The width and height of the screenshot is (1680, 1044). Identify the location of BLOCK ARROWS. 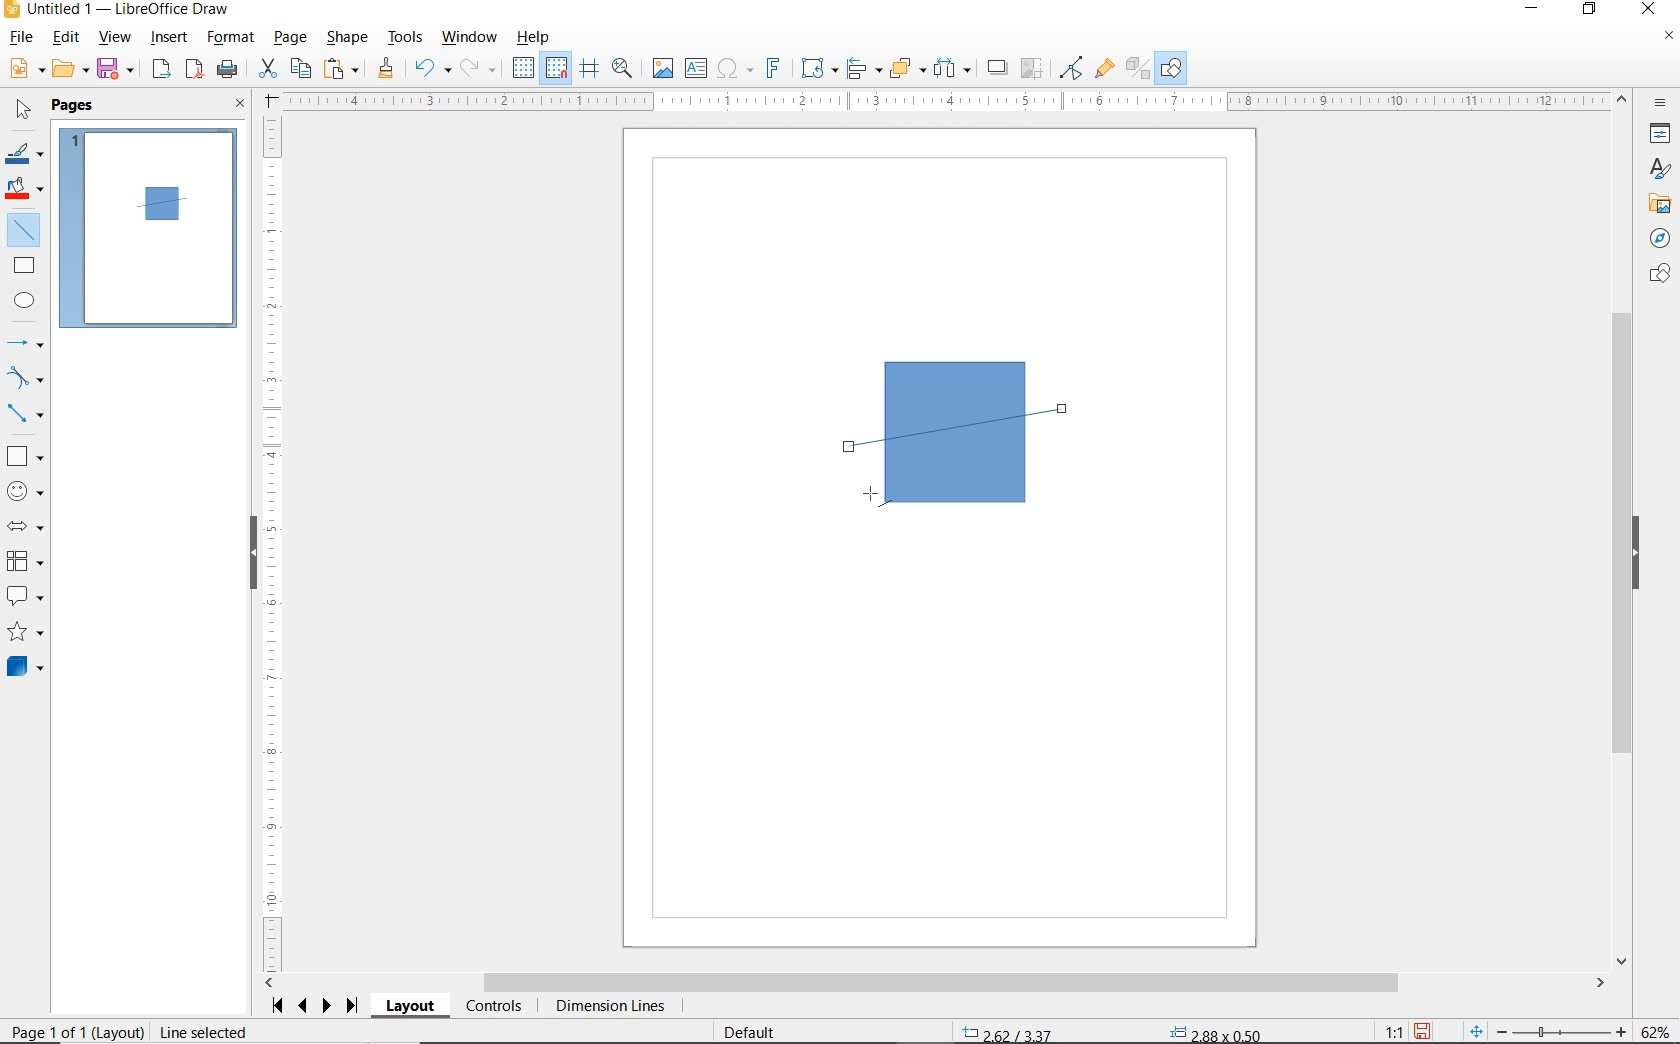
(31, 526).